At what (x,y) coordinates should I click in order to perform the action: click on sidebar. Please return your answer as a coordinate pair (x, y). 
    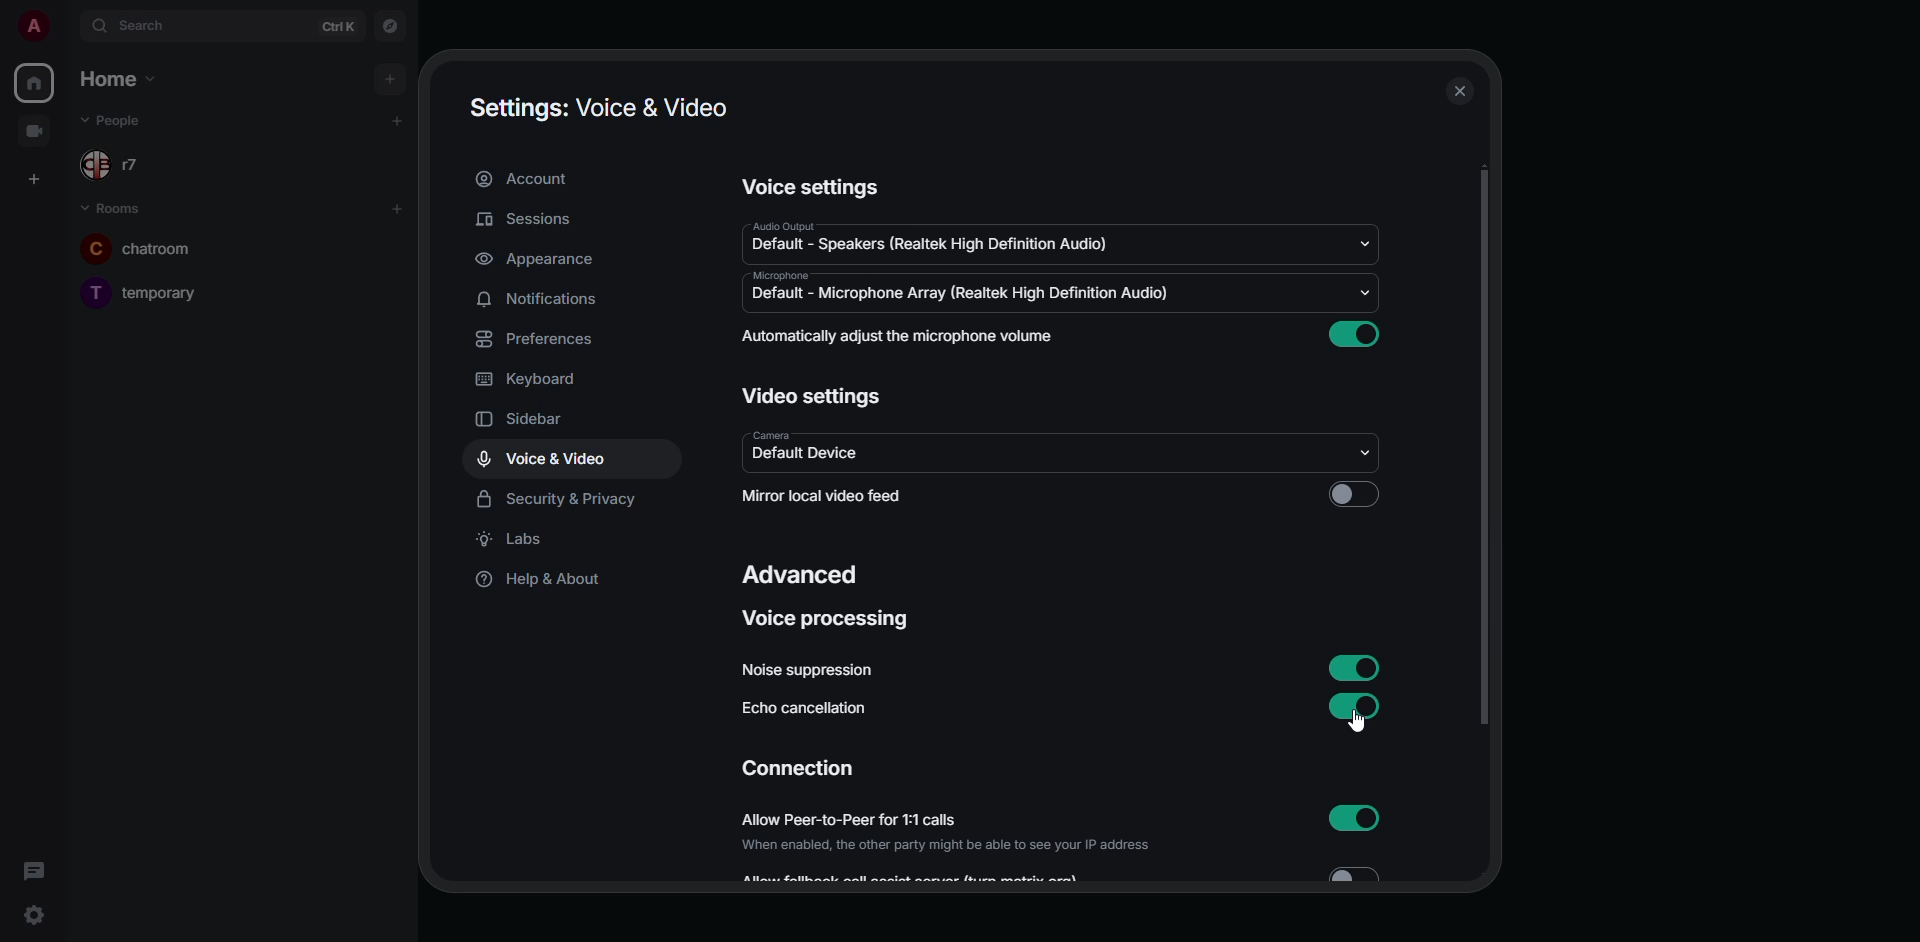
    Looking at the image, I should click on (542, 421).